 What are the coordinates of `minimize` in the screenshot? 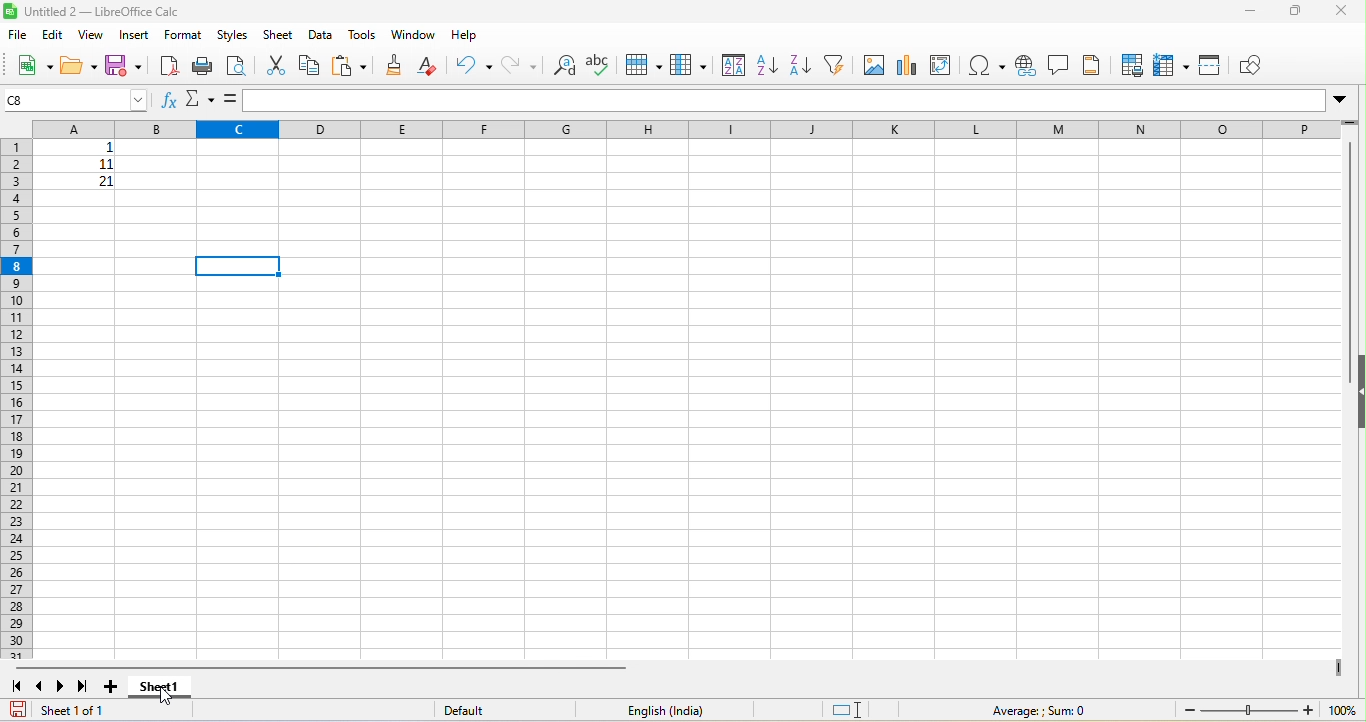 It's located at (1253, 12).